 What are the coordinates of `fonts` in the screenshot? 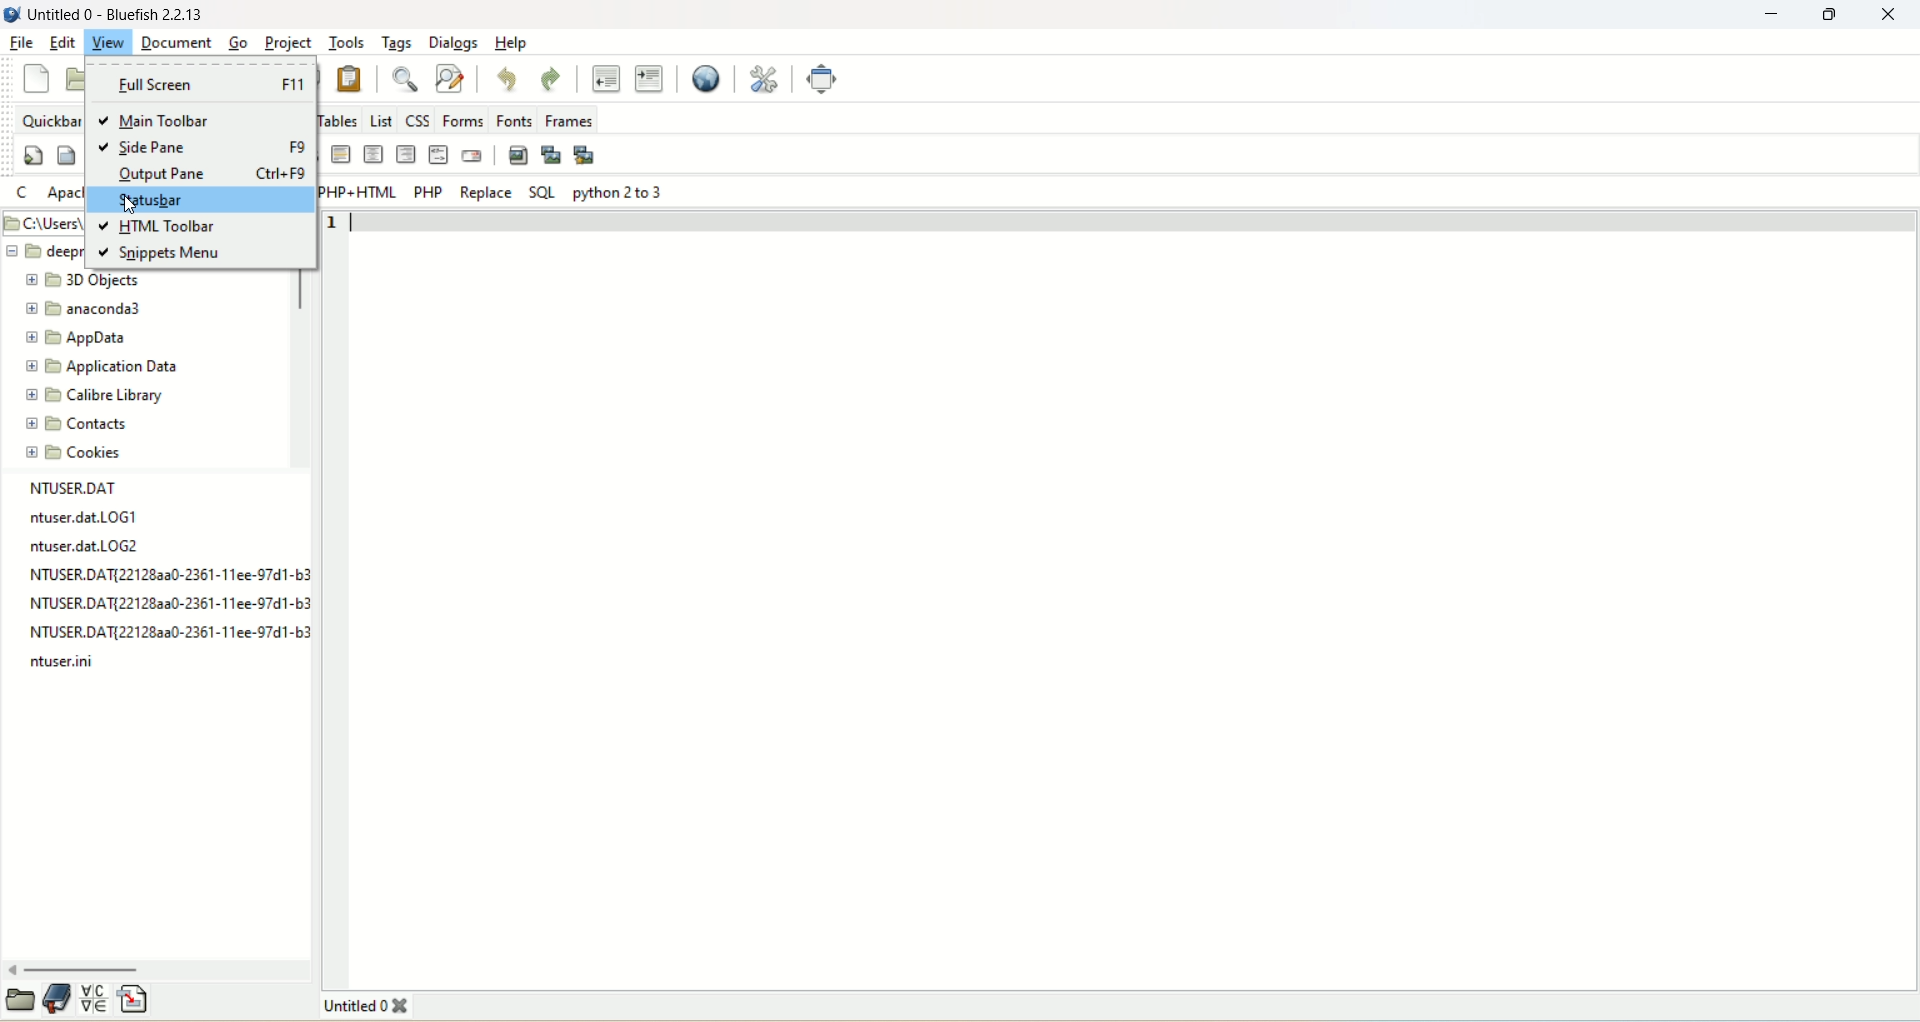 It's located at (518, 119).